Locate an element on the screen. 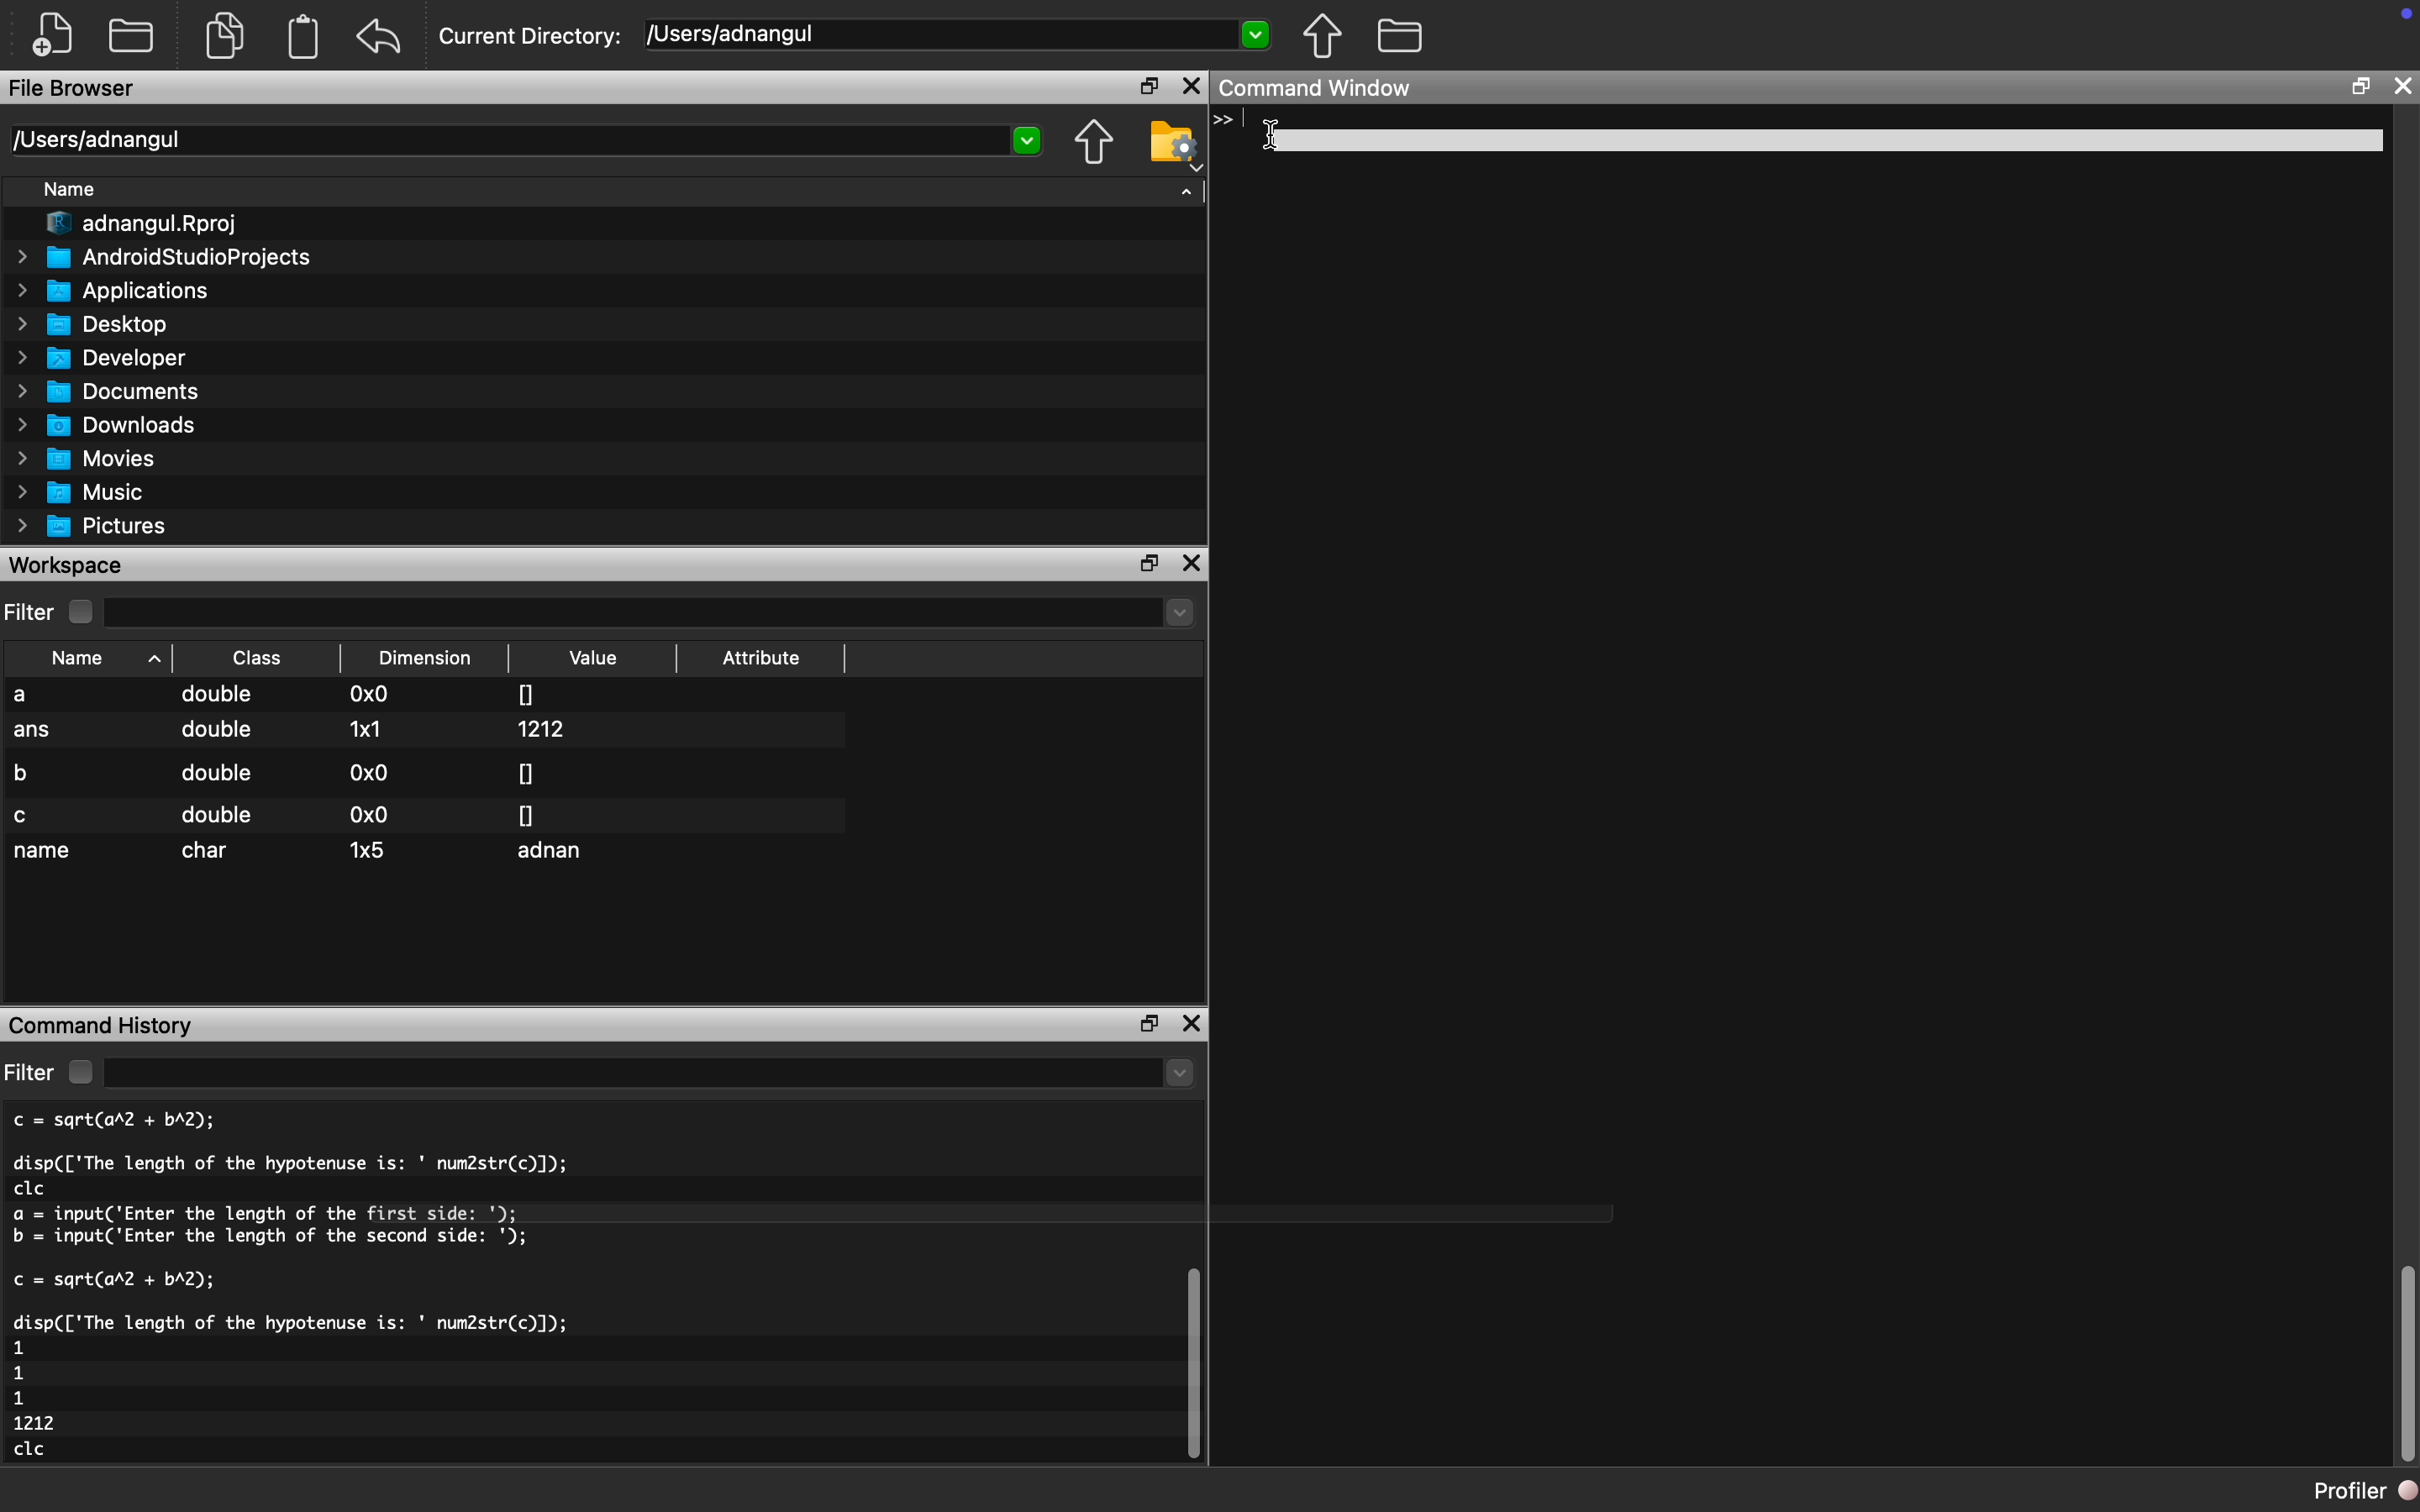  0x0 is located at coordinates (365, 815).